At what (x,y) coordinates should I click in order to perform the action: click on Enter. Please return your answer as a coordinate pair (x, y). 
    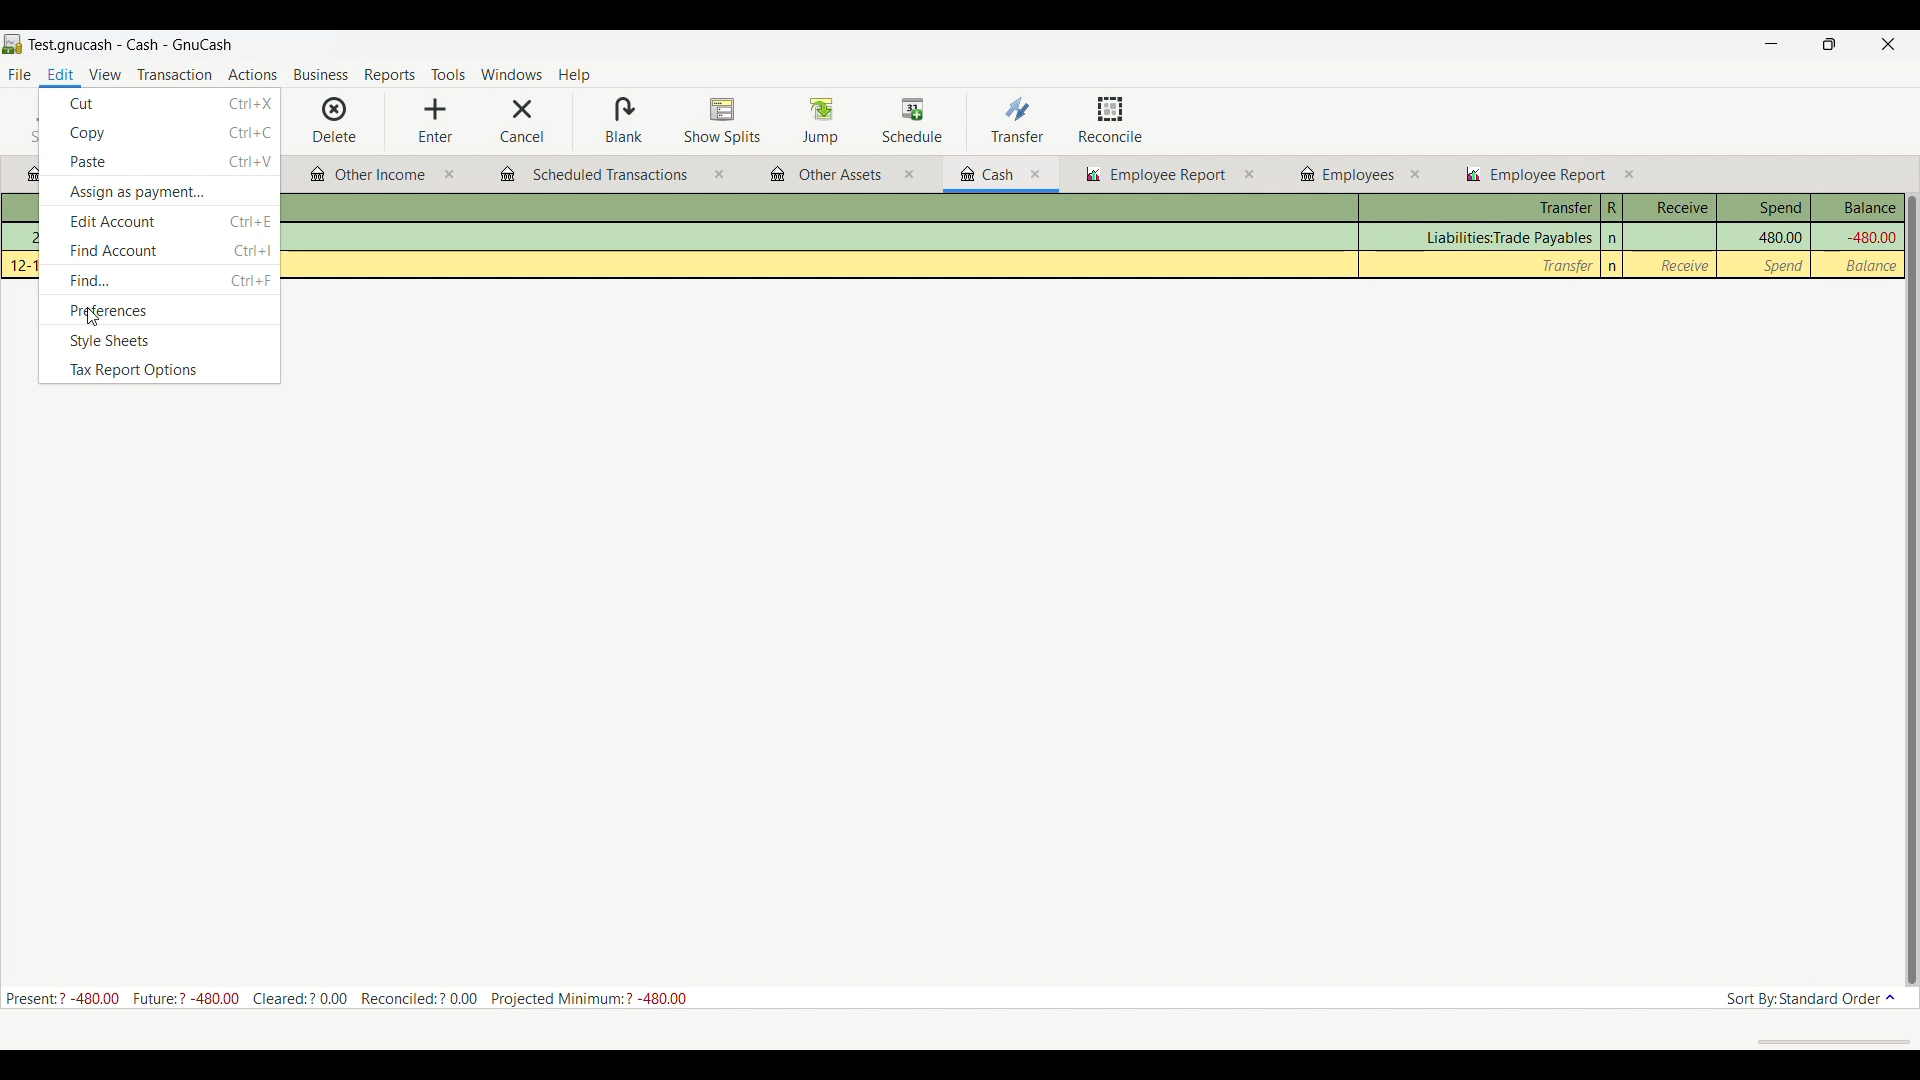
    Looking at the image, I should click on (434, 121).